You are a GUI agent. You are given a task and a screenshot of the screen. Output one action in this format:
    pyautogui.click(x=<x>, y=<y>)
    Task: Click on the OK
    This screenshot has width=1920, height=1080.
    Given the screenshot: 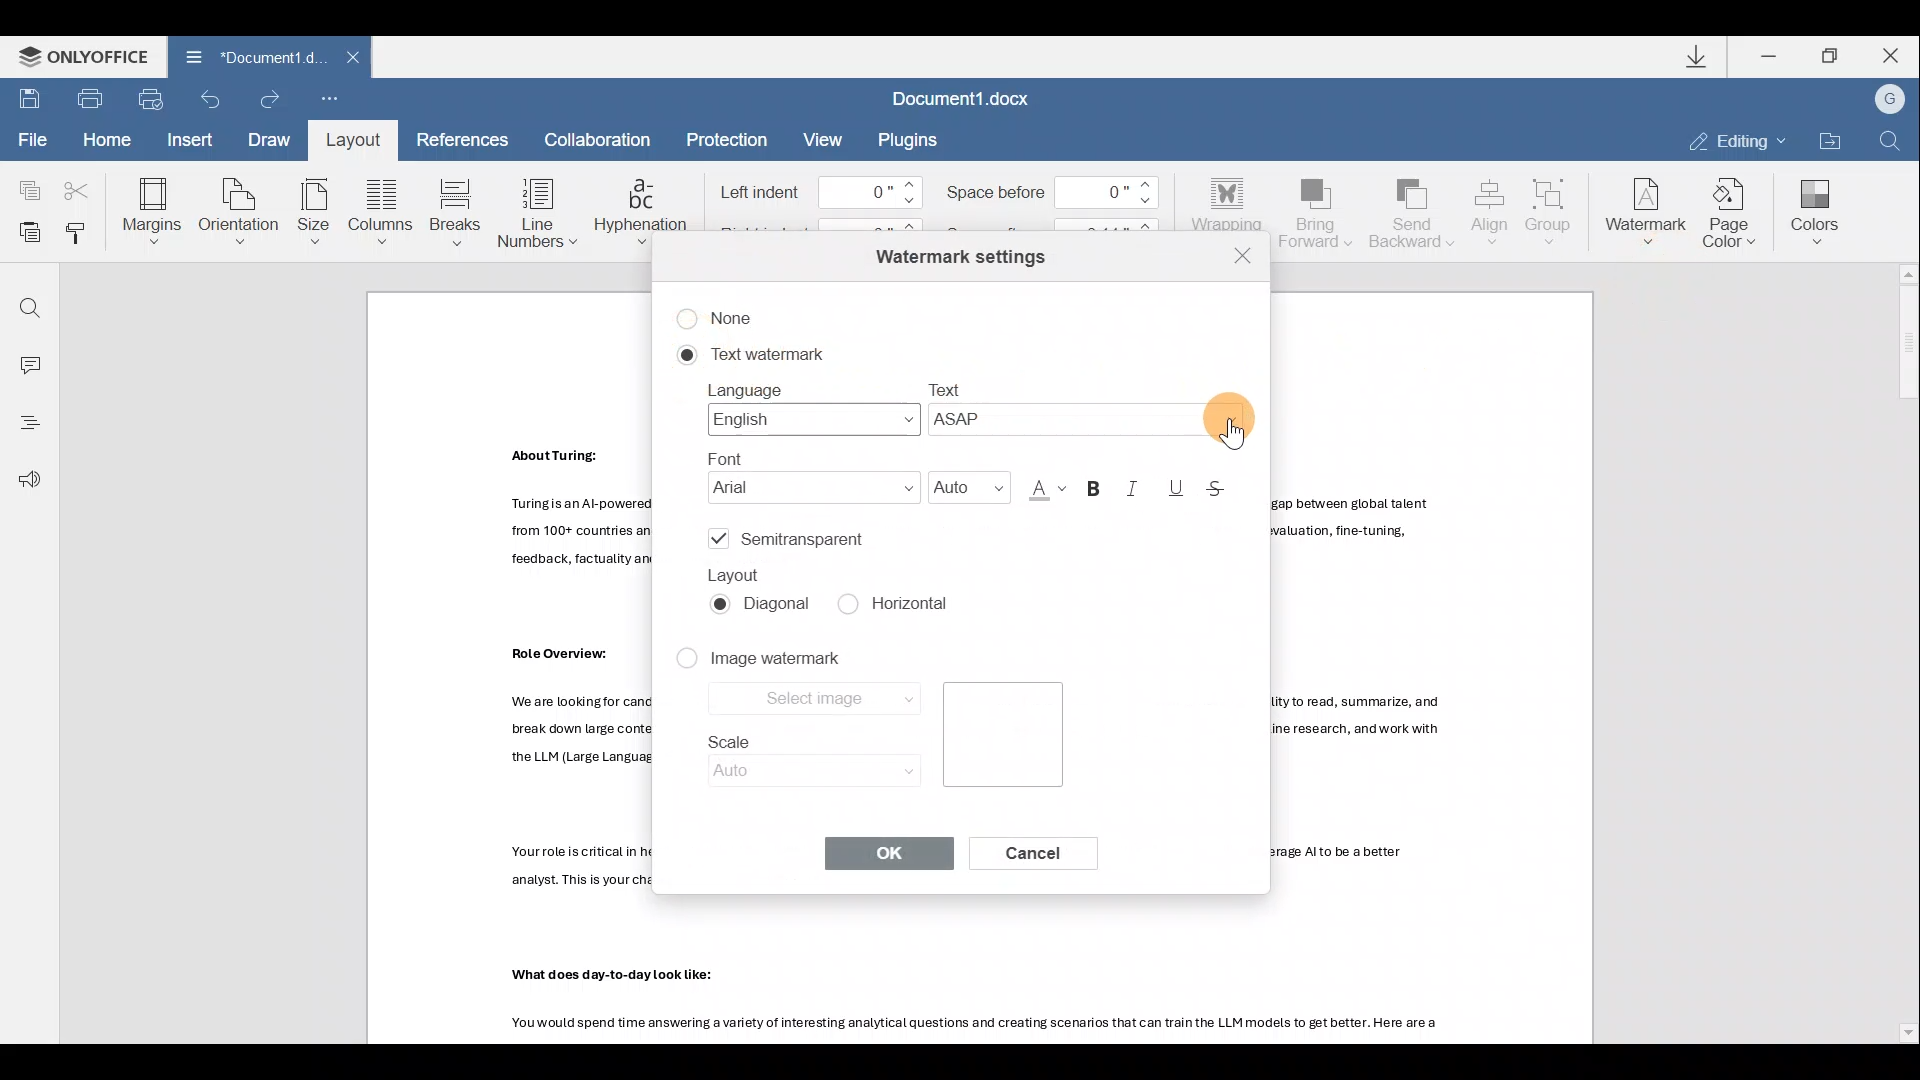 What is the action you would take?
    pyautogui.click(x=887, y=853)
    